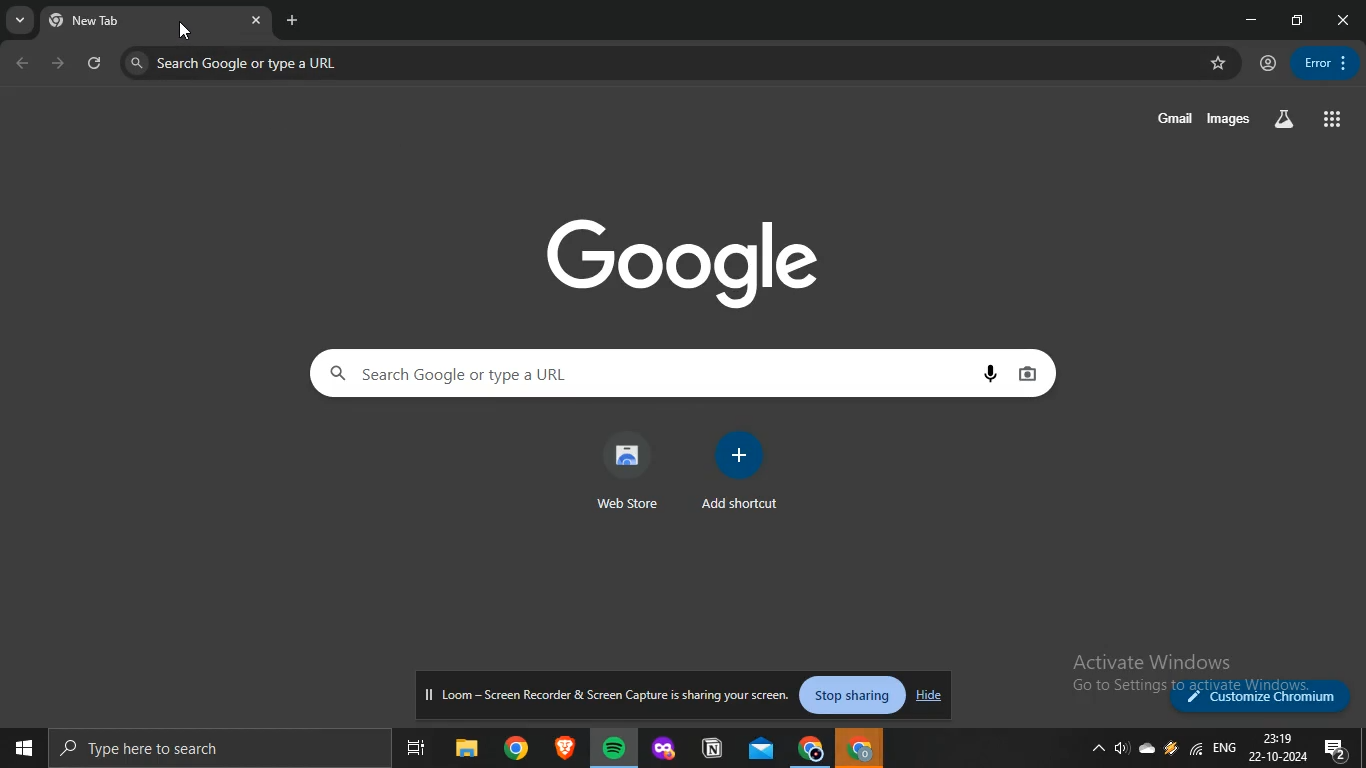  Describe the element at coordinates (1335, 120) in the screenshot. I see `google apps` at that location.